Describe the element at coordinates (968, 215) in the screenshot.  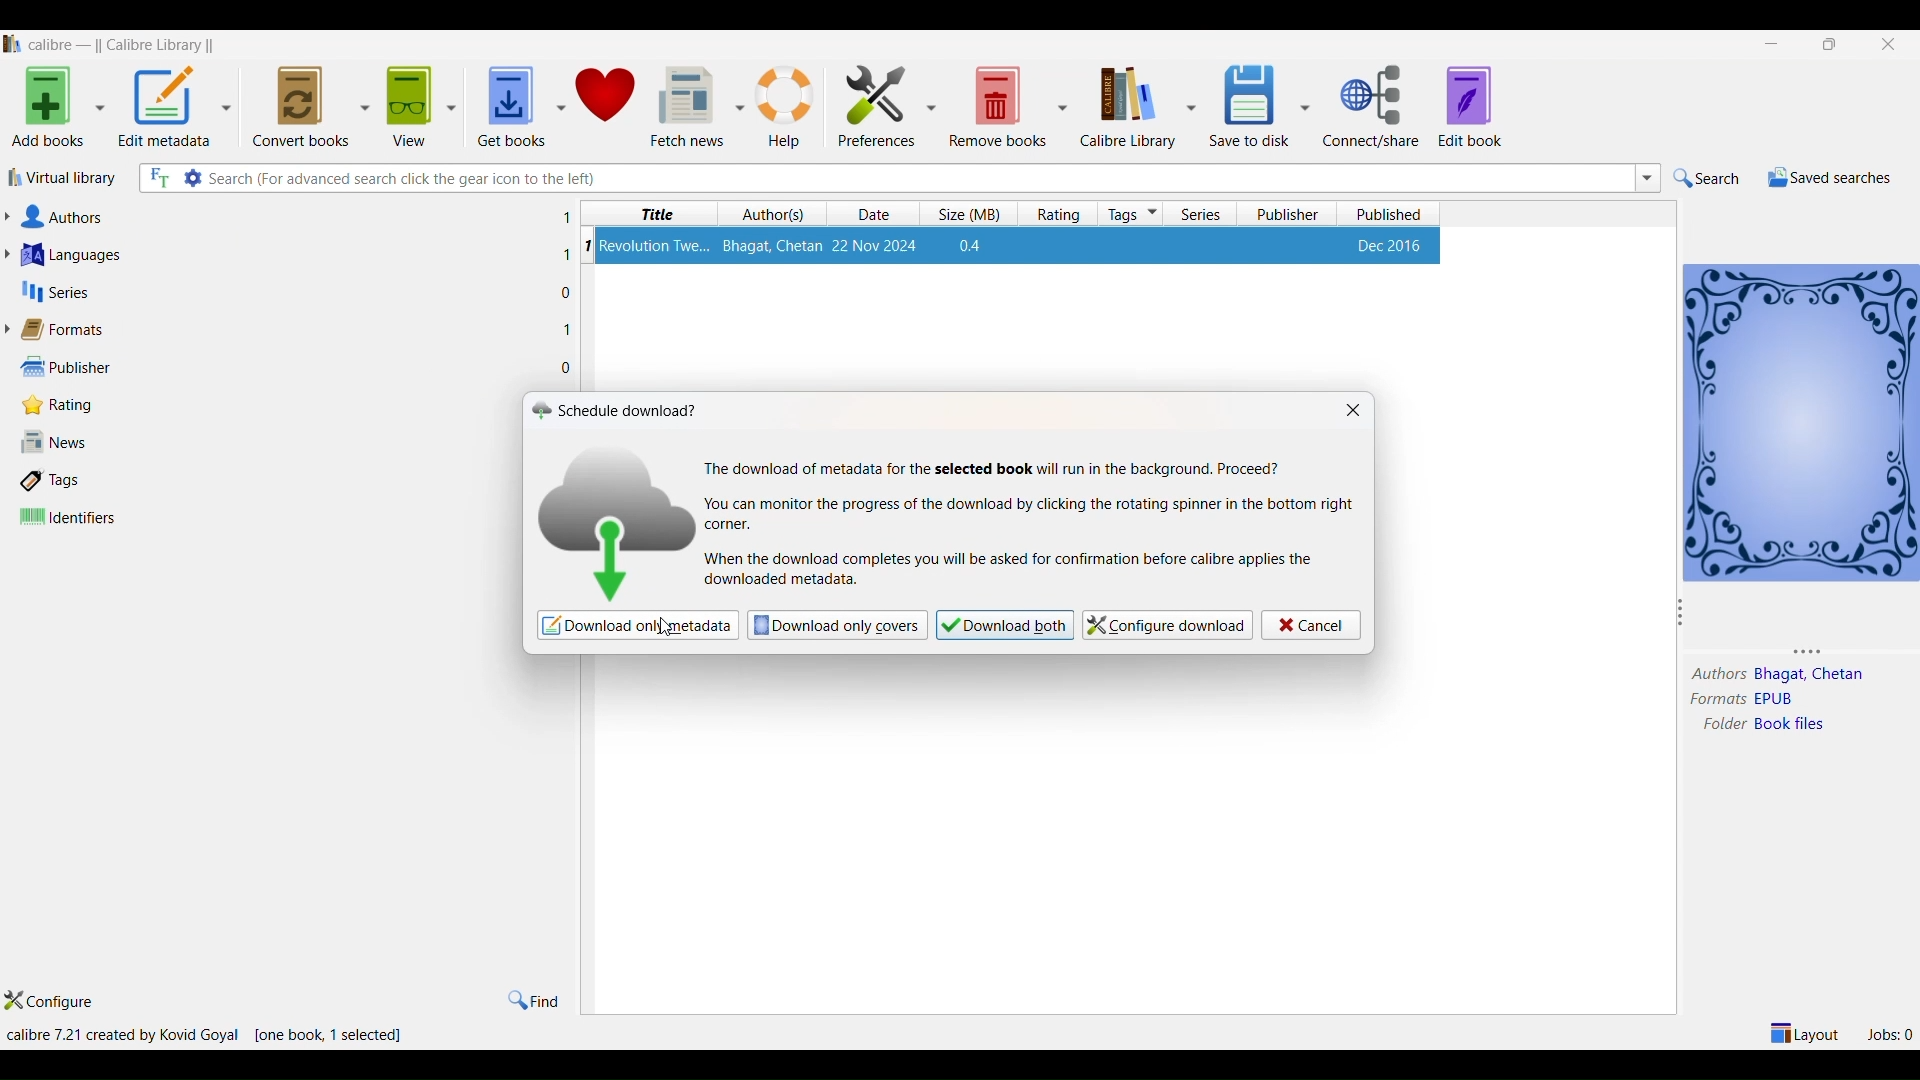
I see `size` at that location.